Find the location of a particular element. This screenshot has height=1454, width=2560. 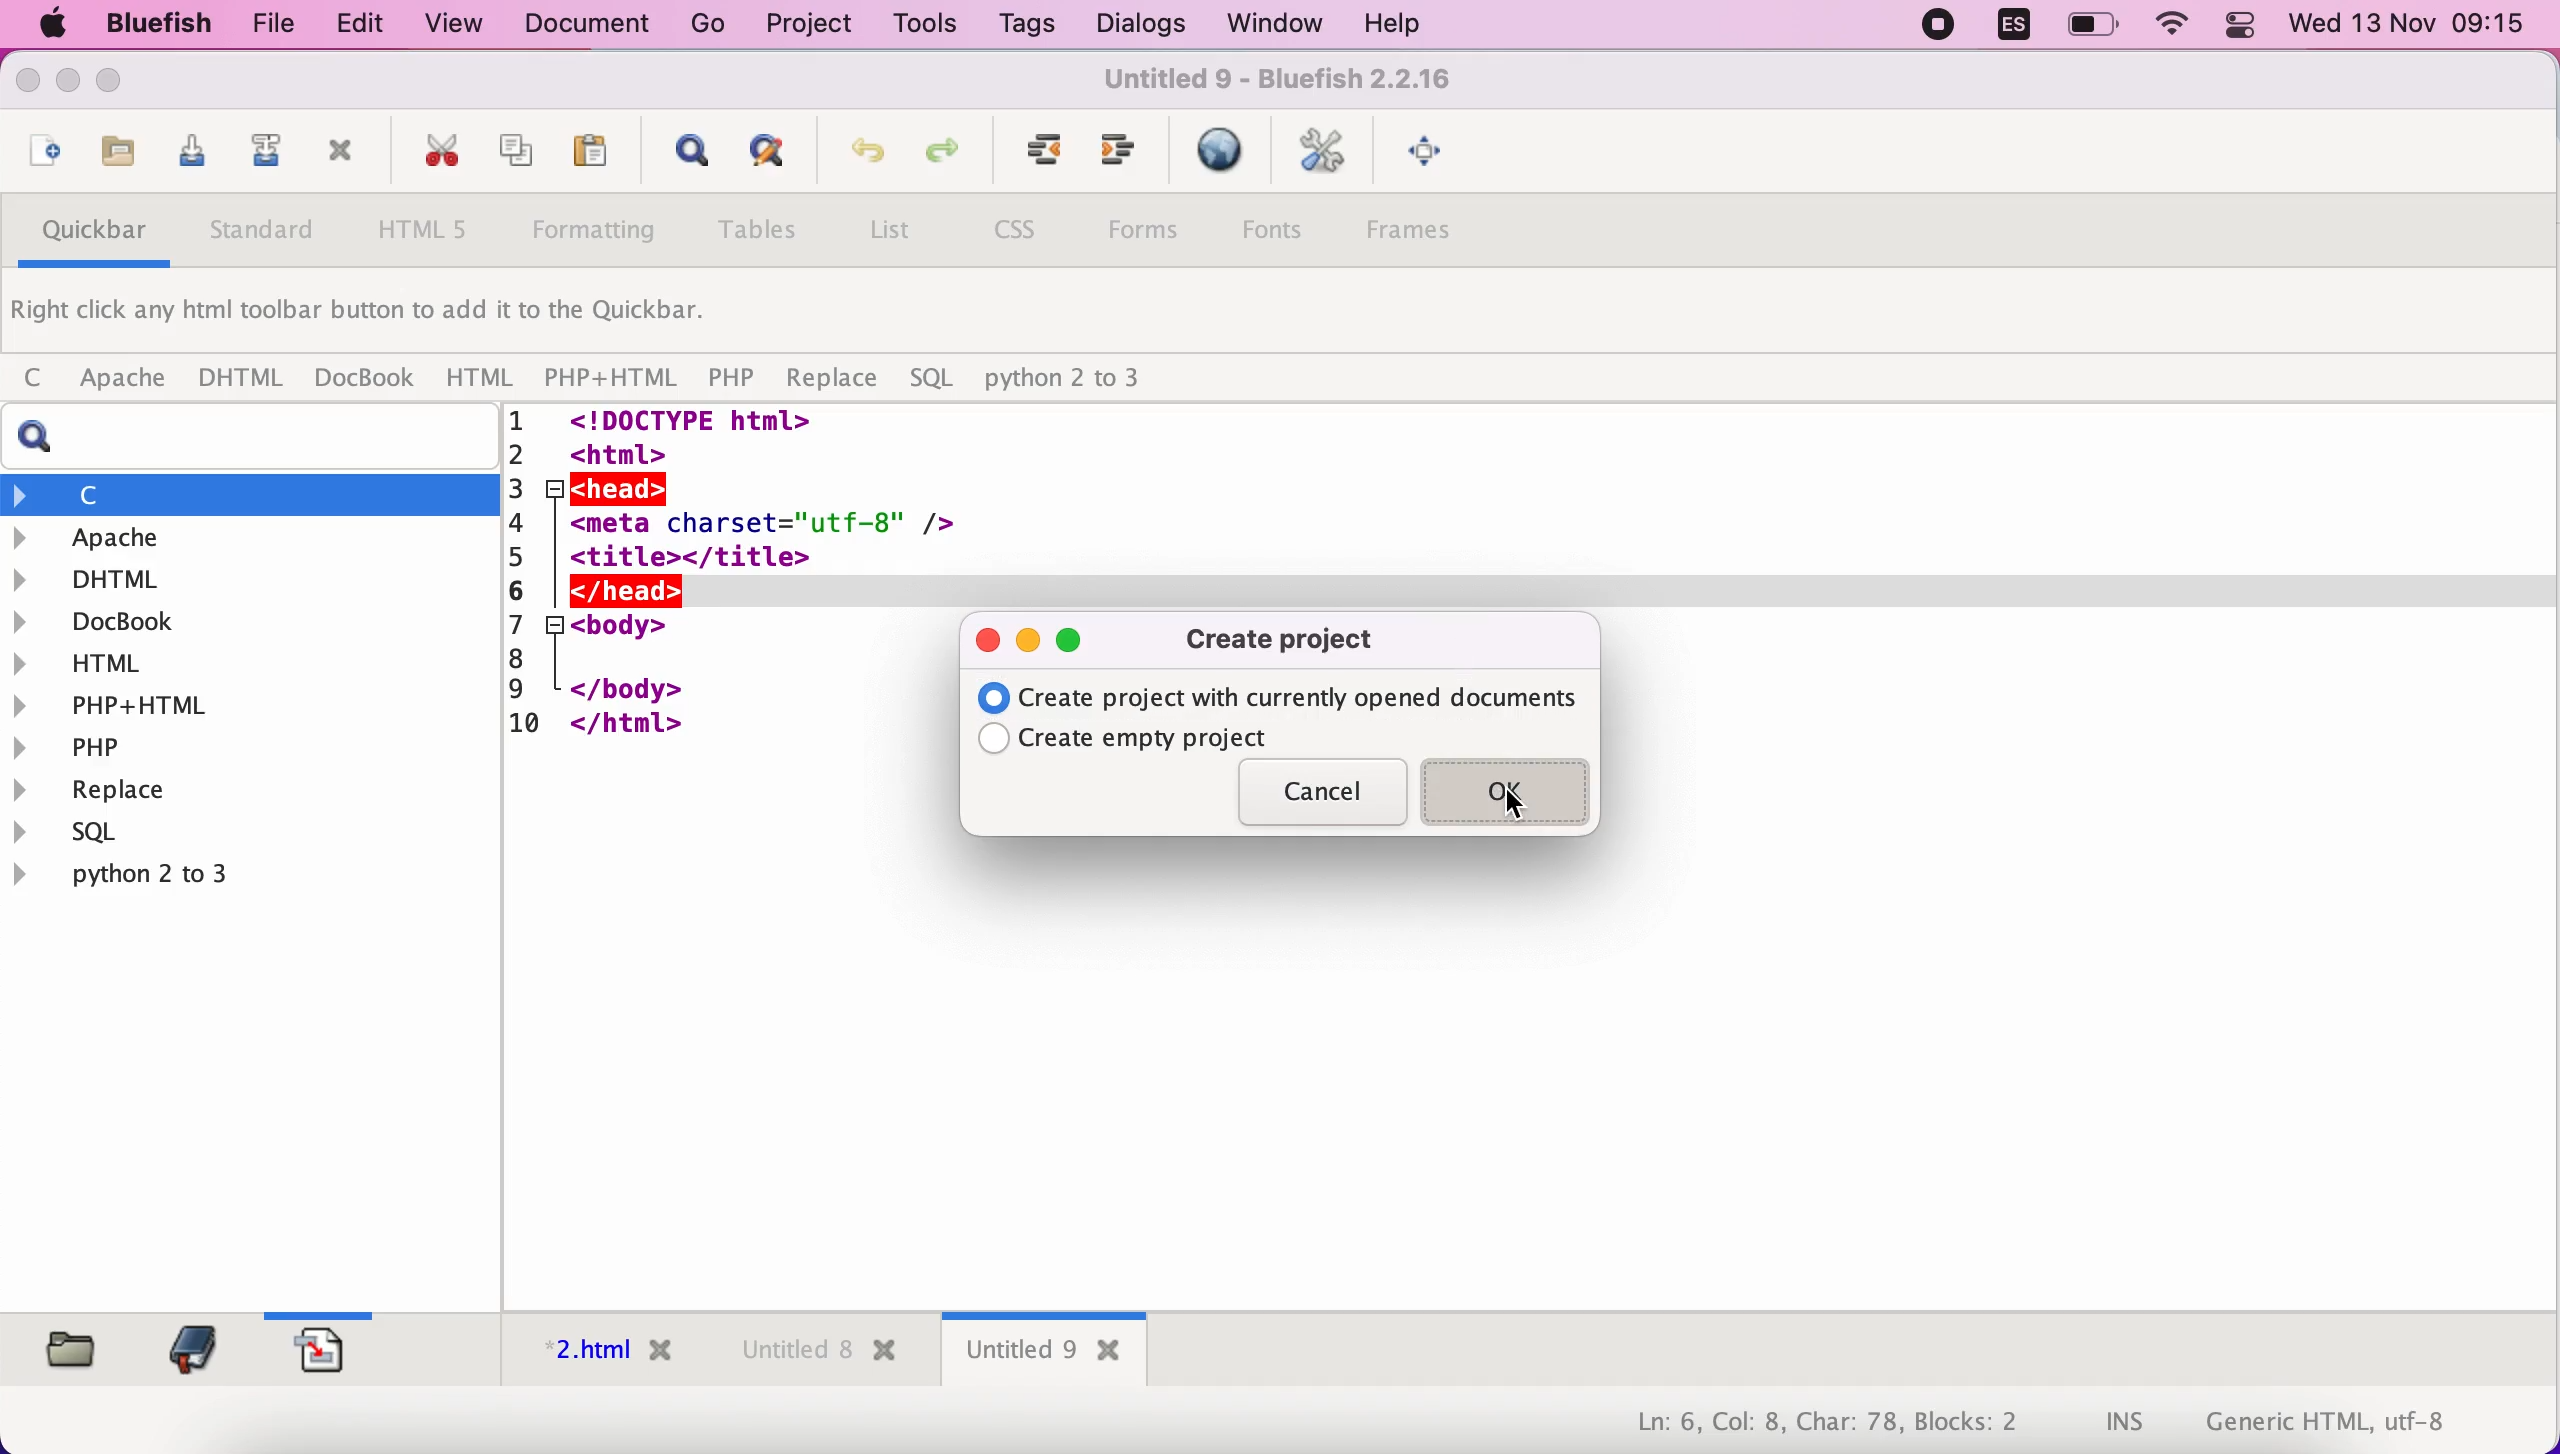

create empty project is located at coordinates (1139, 738).